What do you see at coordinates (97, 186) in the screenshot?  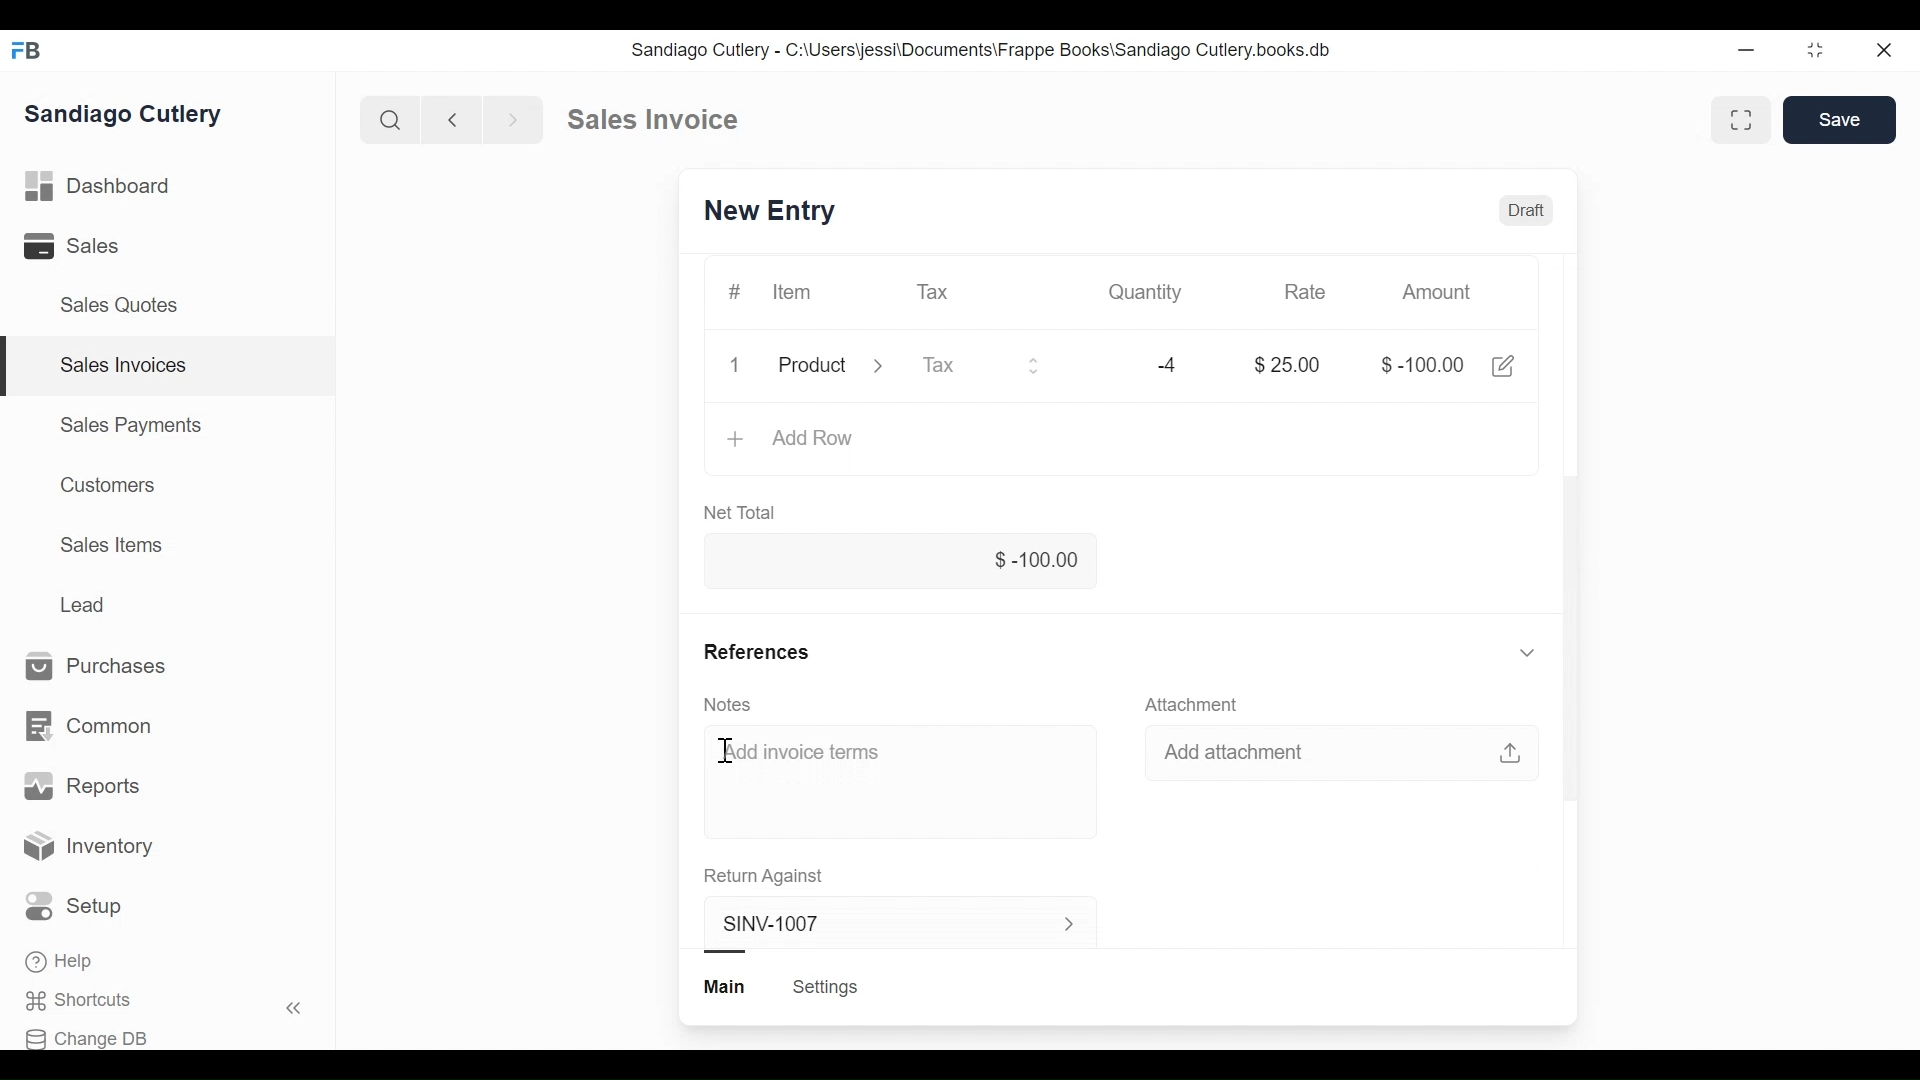 I see `Dashboard` at bounding box center [97, 186].